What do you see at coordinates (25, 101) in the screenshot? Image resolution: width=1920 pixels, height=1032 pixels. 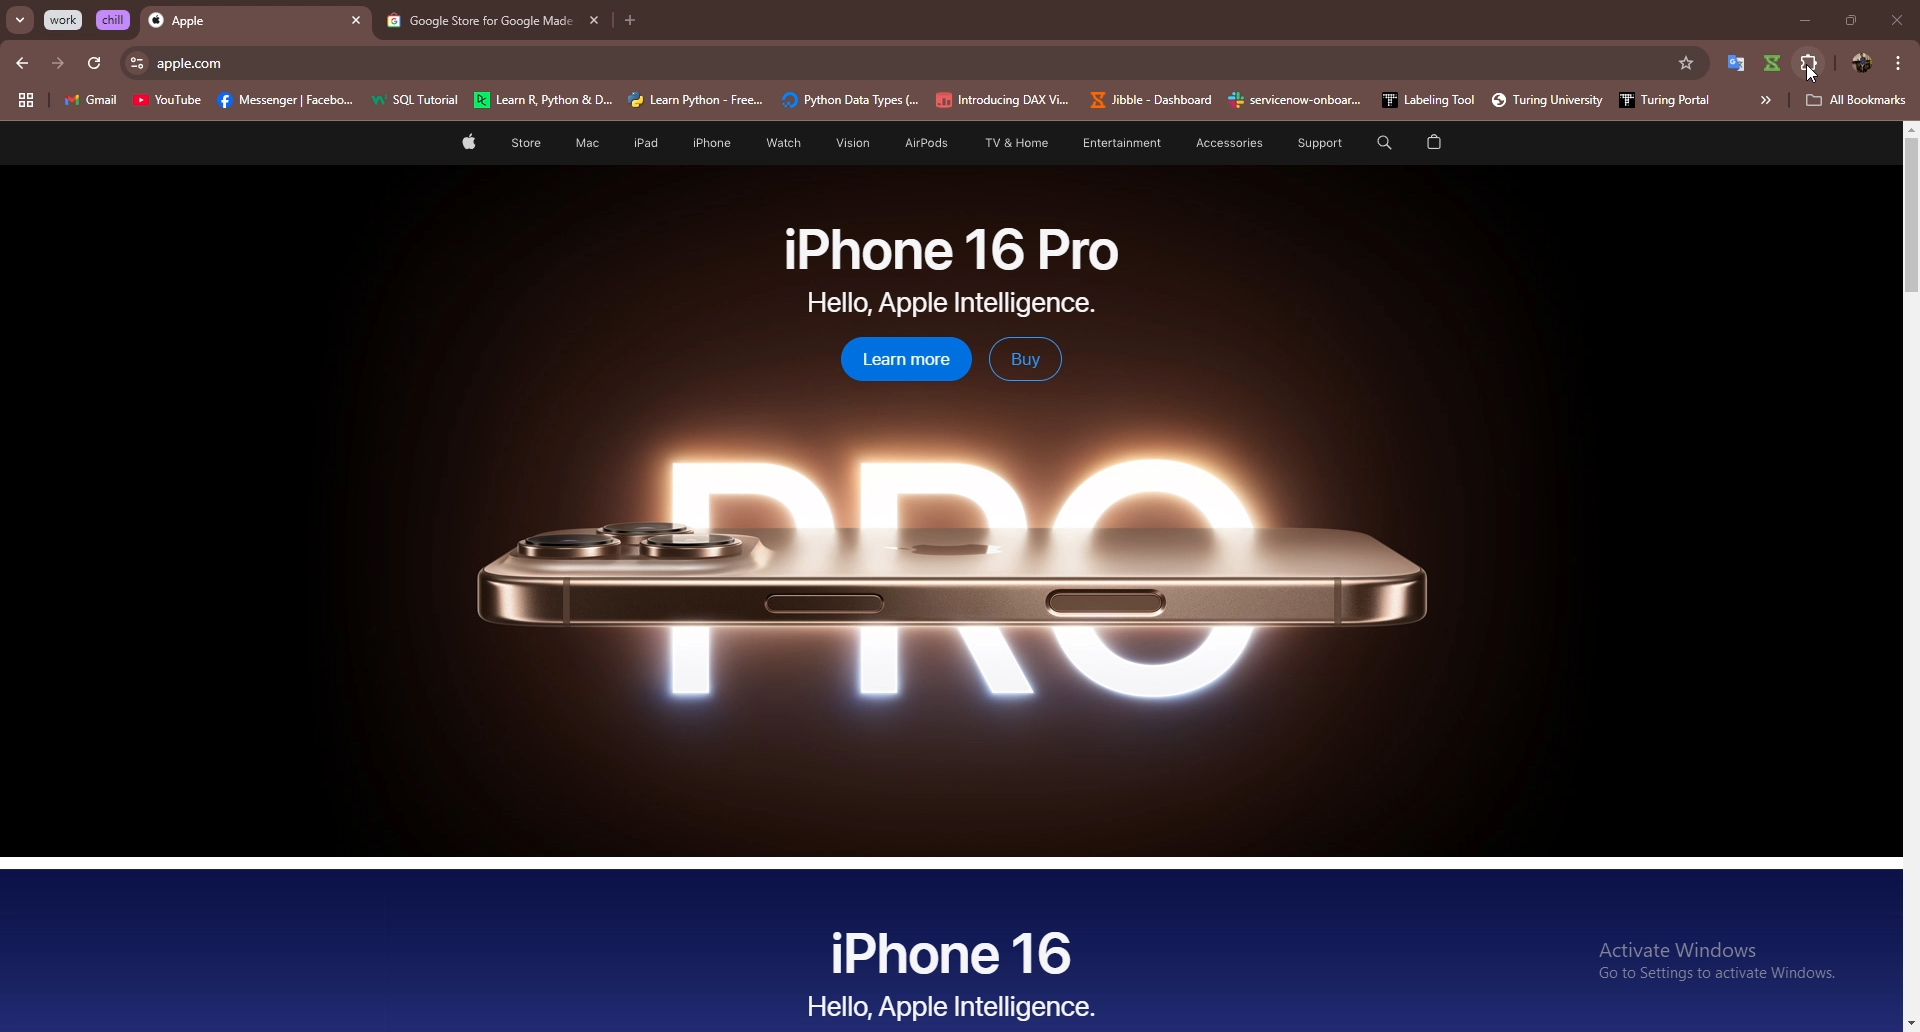 I see `tab groups` at bounding box center [25, 101].